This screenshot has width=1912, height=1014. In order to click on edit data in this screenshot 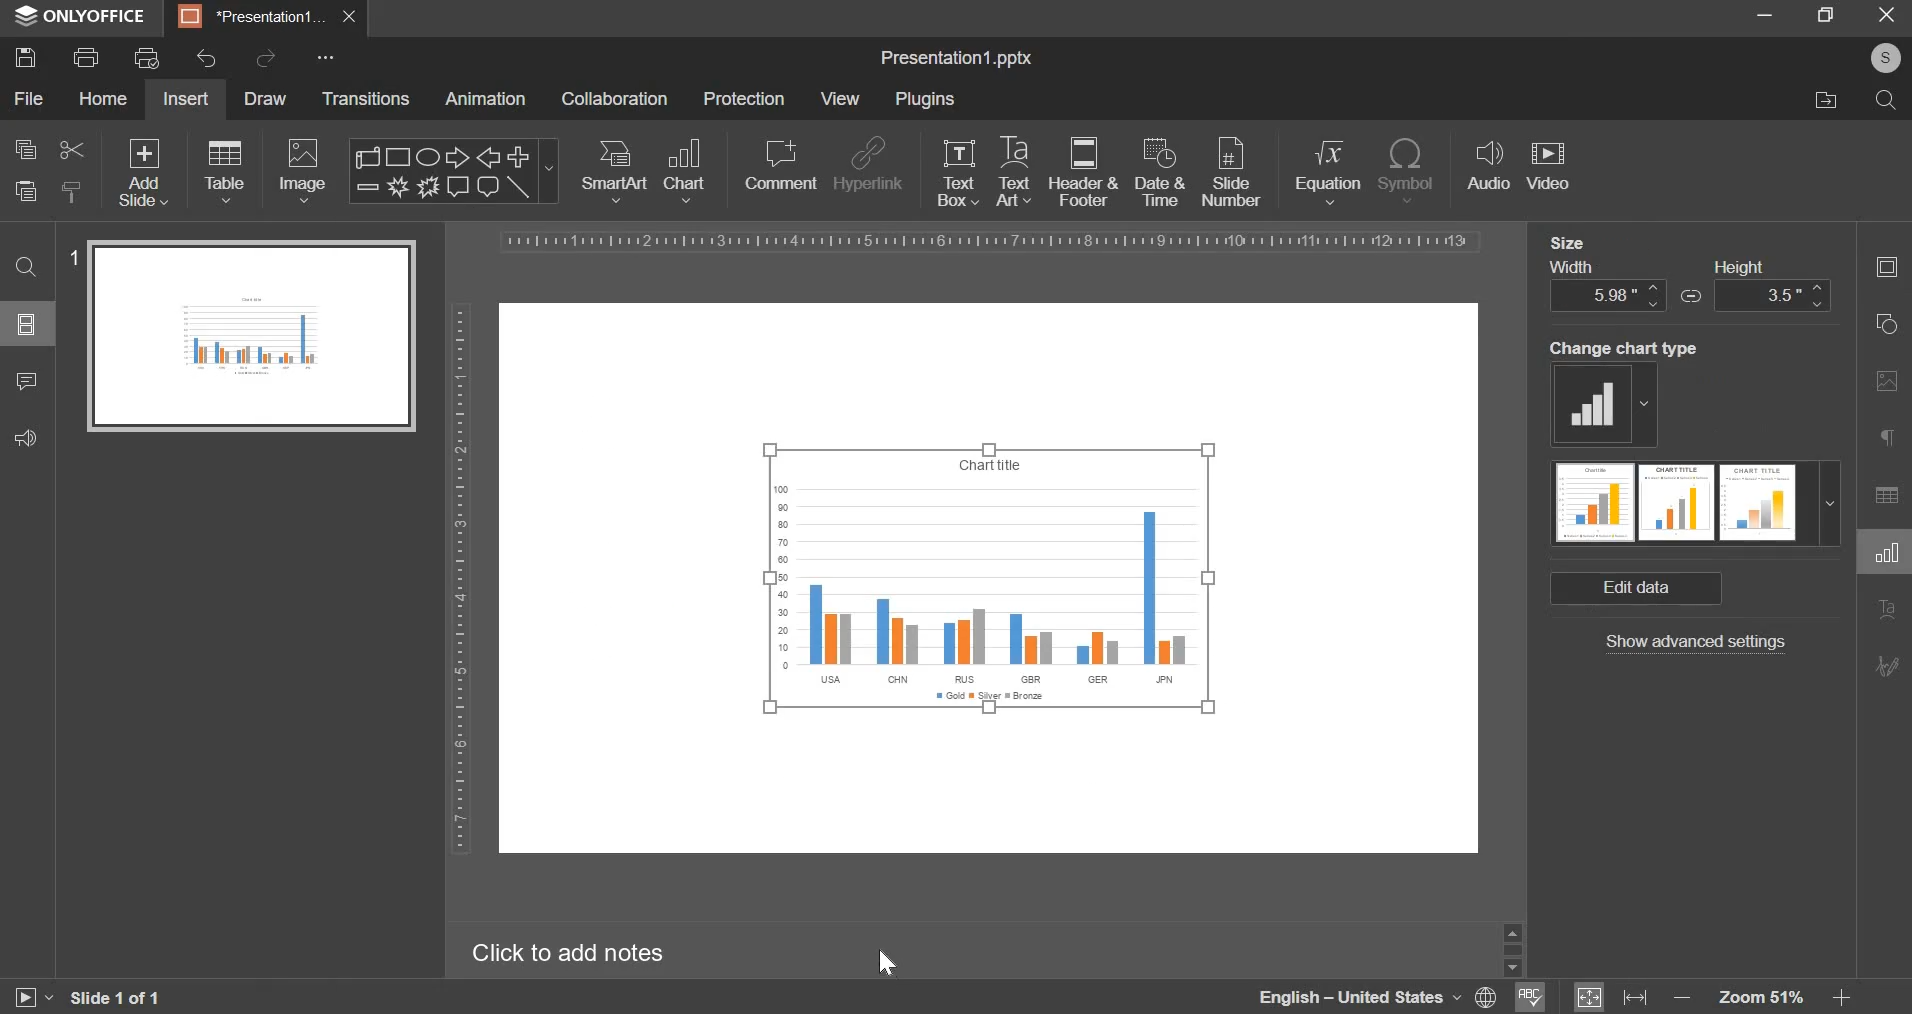, I will do `click(1635, 590)`.